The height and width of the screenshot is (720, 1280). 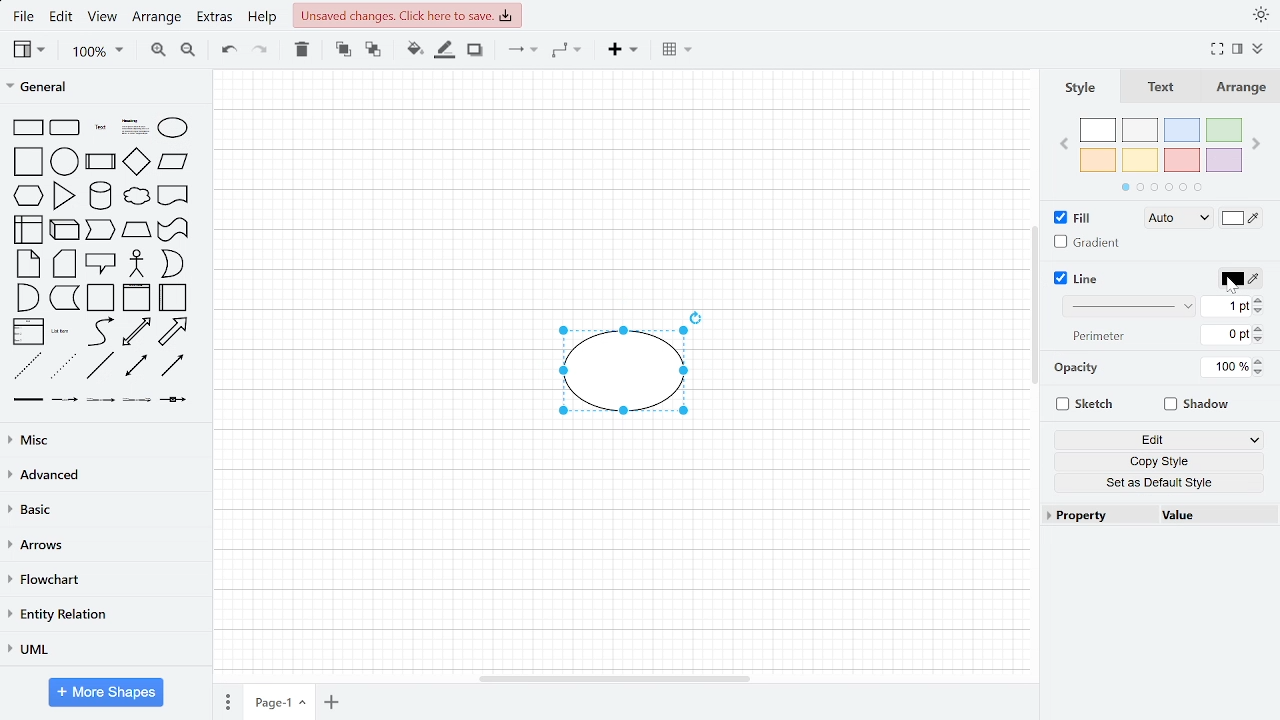 What do you see at coordinates (64, 264) in the screenshot?
I see `card` at bounding box center [64, 264].